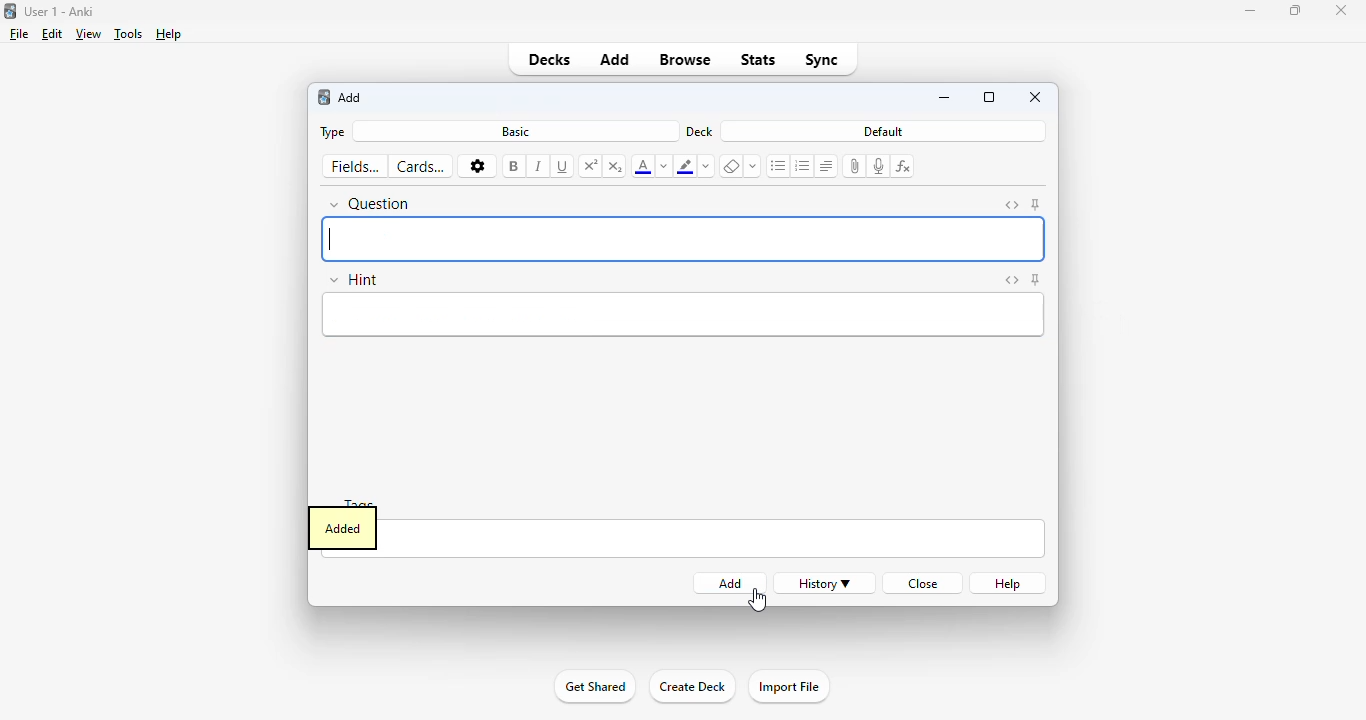 This screenshot has width=1366, height=720. What do you see at coordinates (686, 167) in the screenshot?
I see `text highlighting color` at bounding box center [686, 167].